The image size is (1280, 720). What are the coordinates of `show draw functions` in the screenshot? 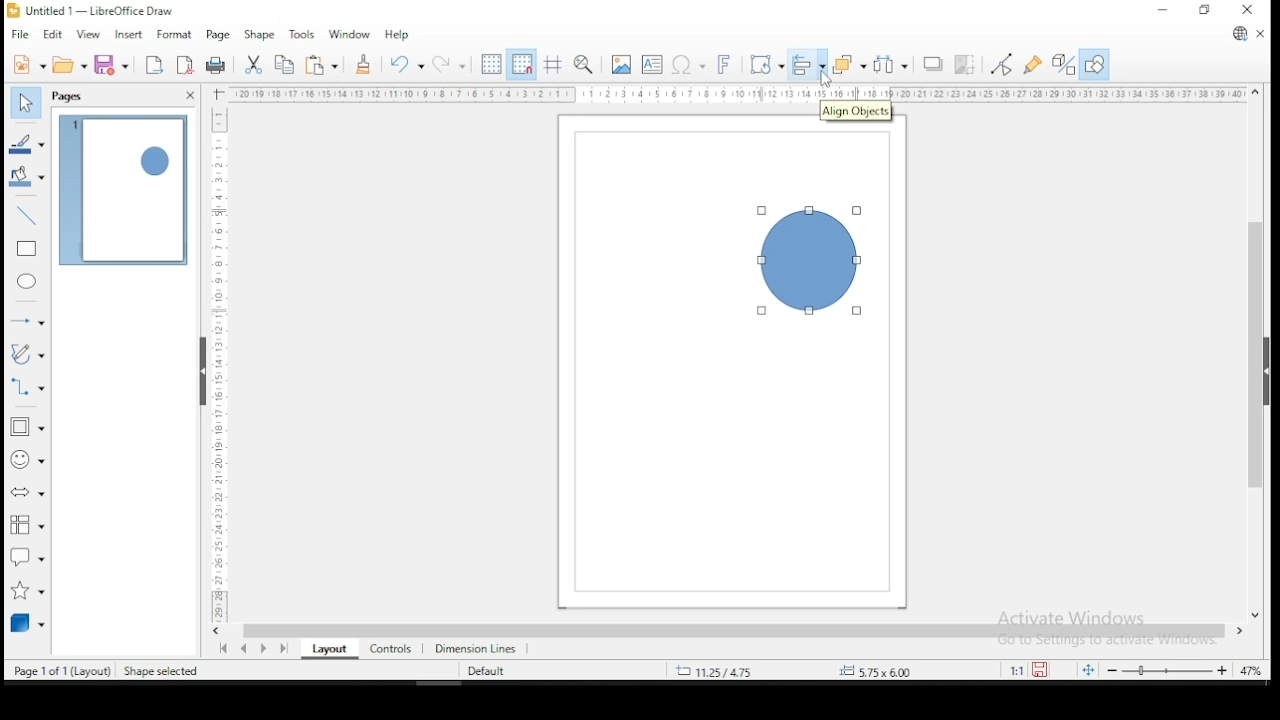 It's located at (1095, 65).